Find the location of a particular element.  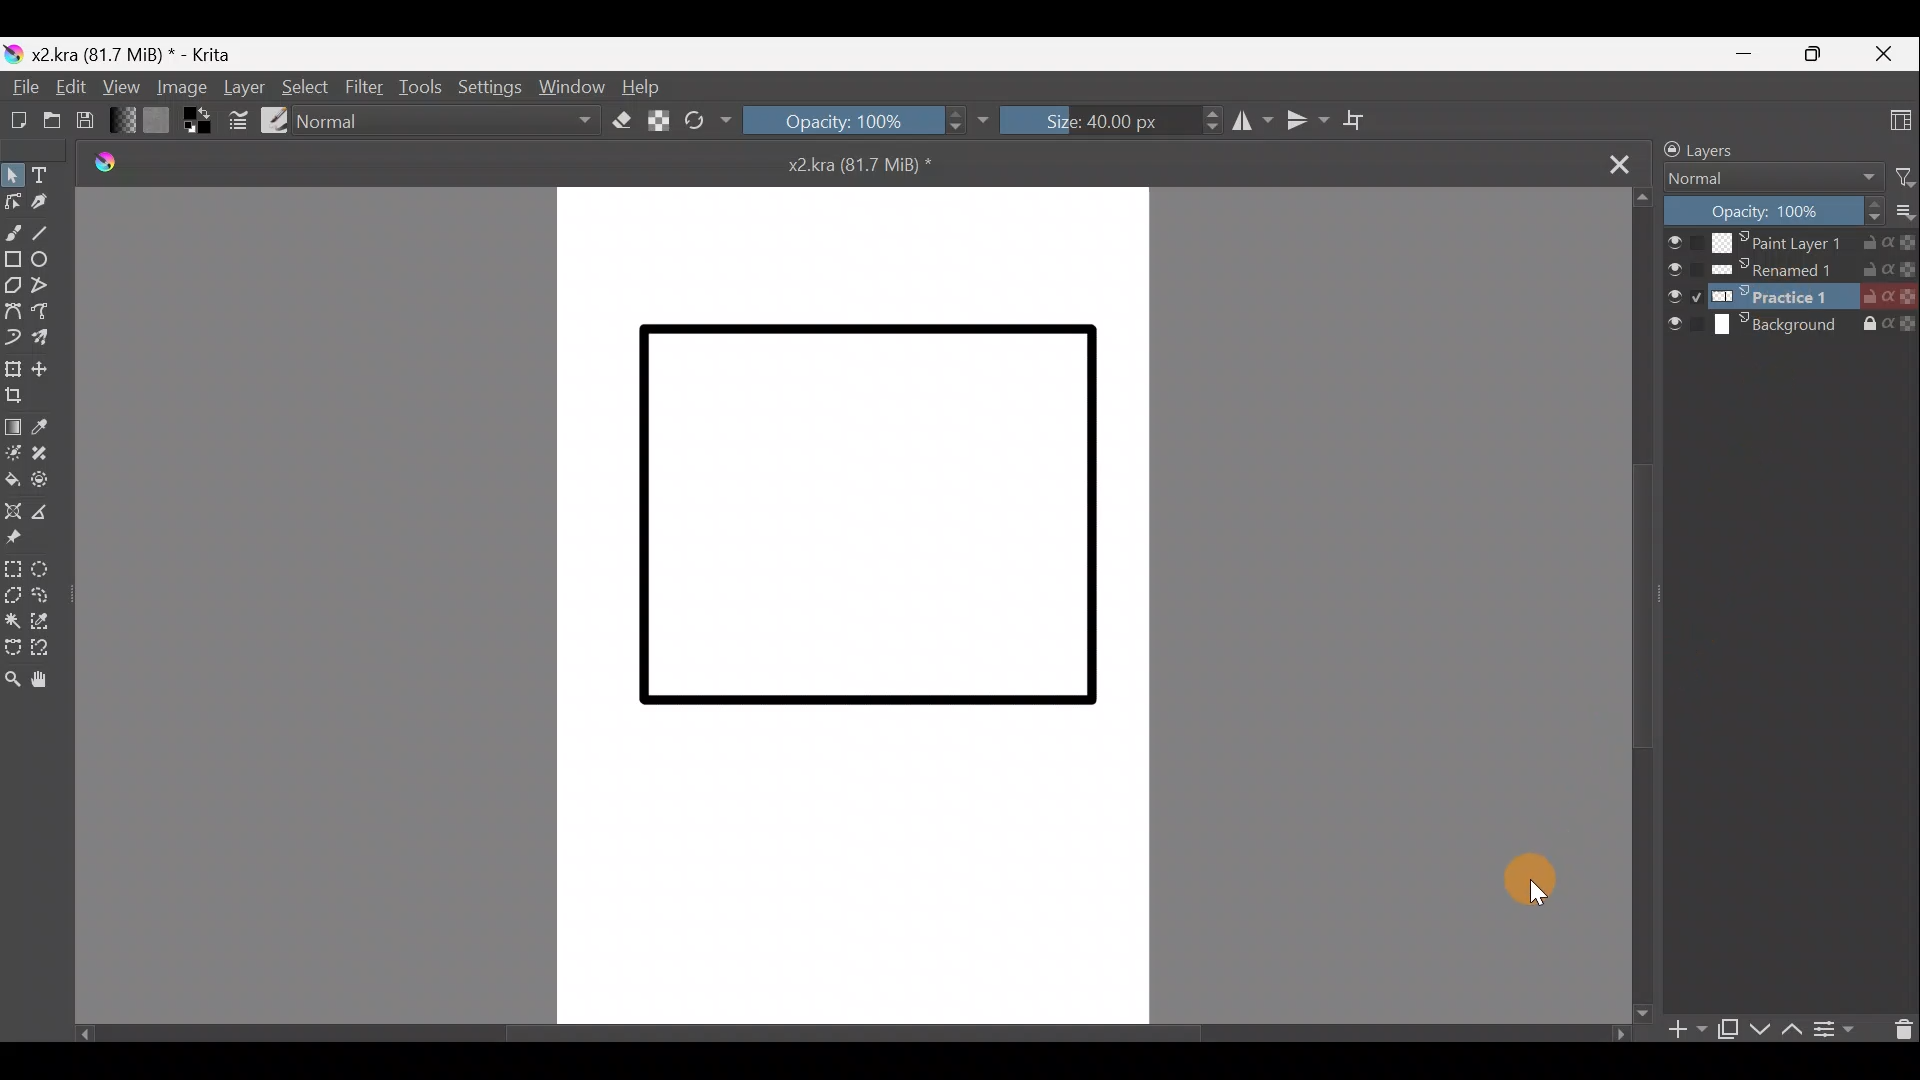

Elliptical selection tool is located at coordinates (45, 569).